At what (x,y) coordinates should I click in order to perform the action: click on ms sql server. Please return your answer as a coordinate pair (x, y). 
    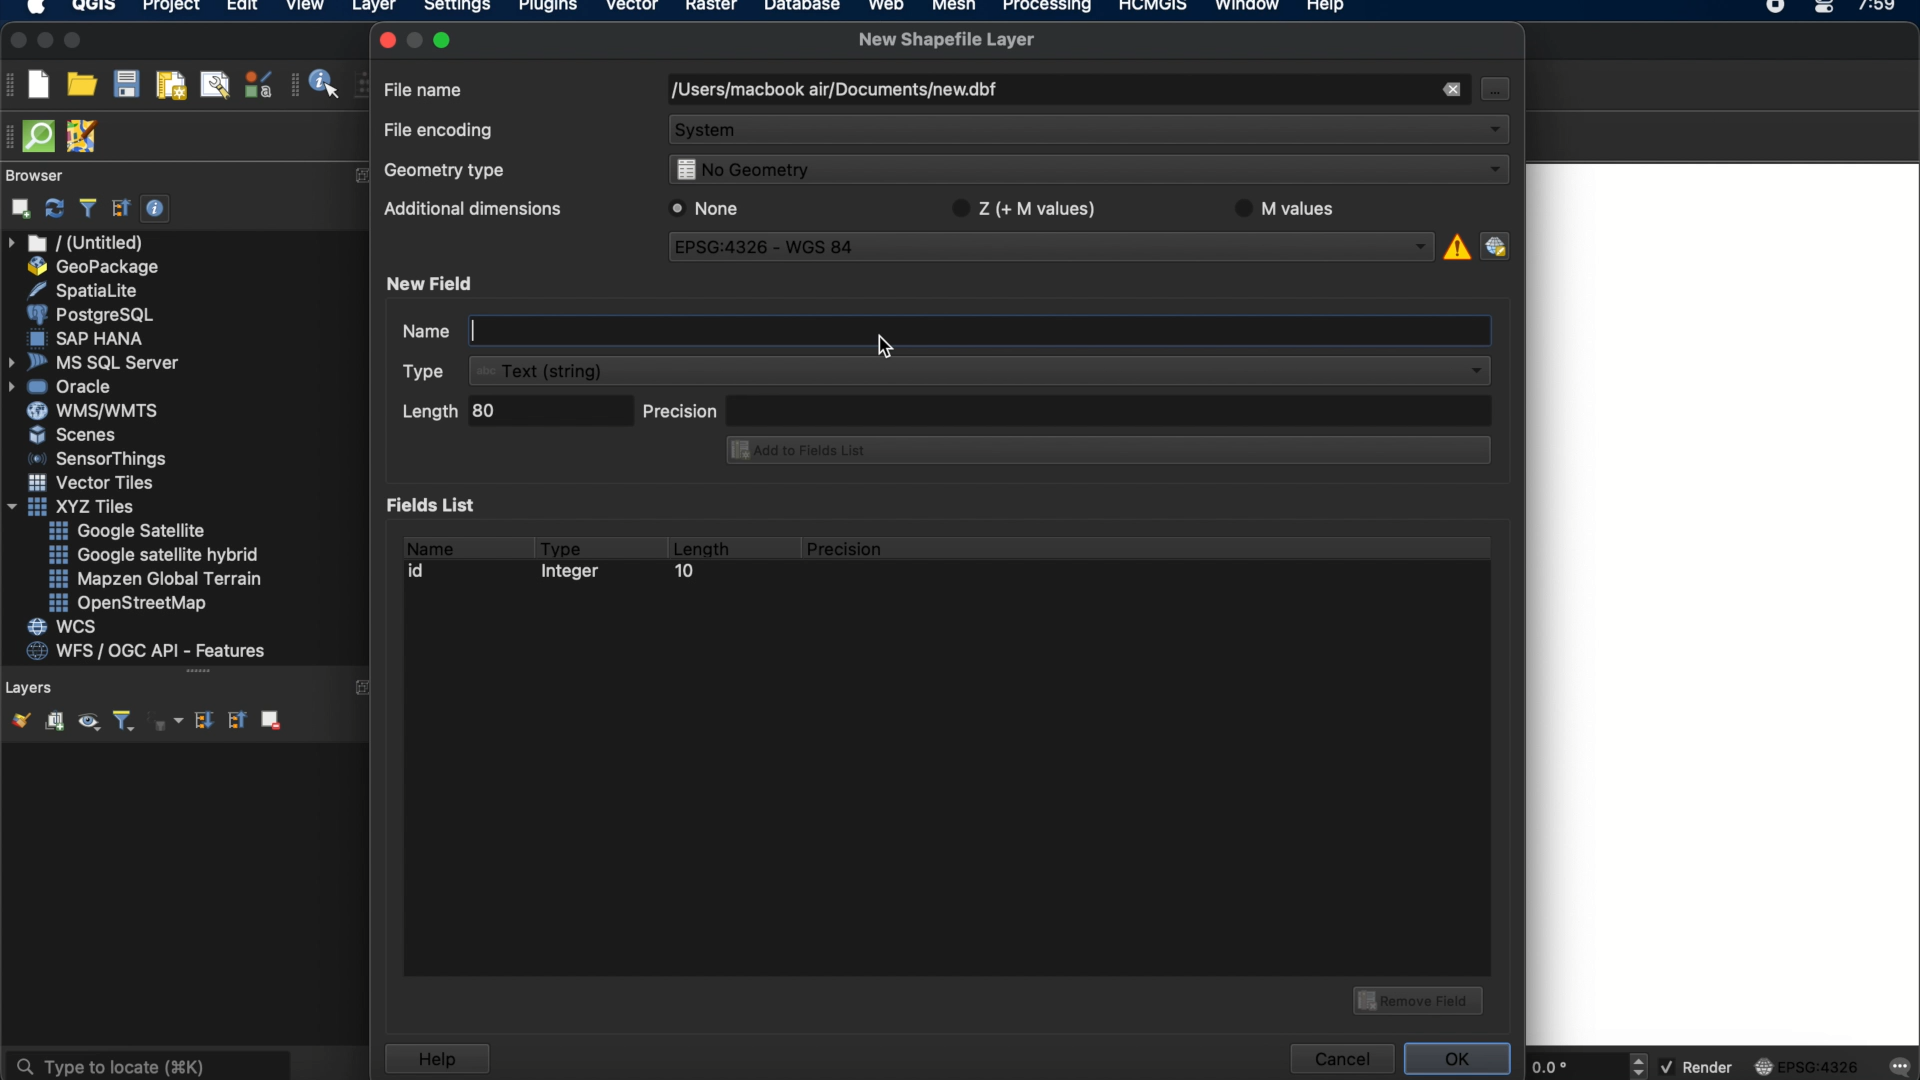
    Looking at the image, I should click on (97, 361).